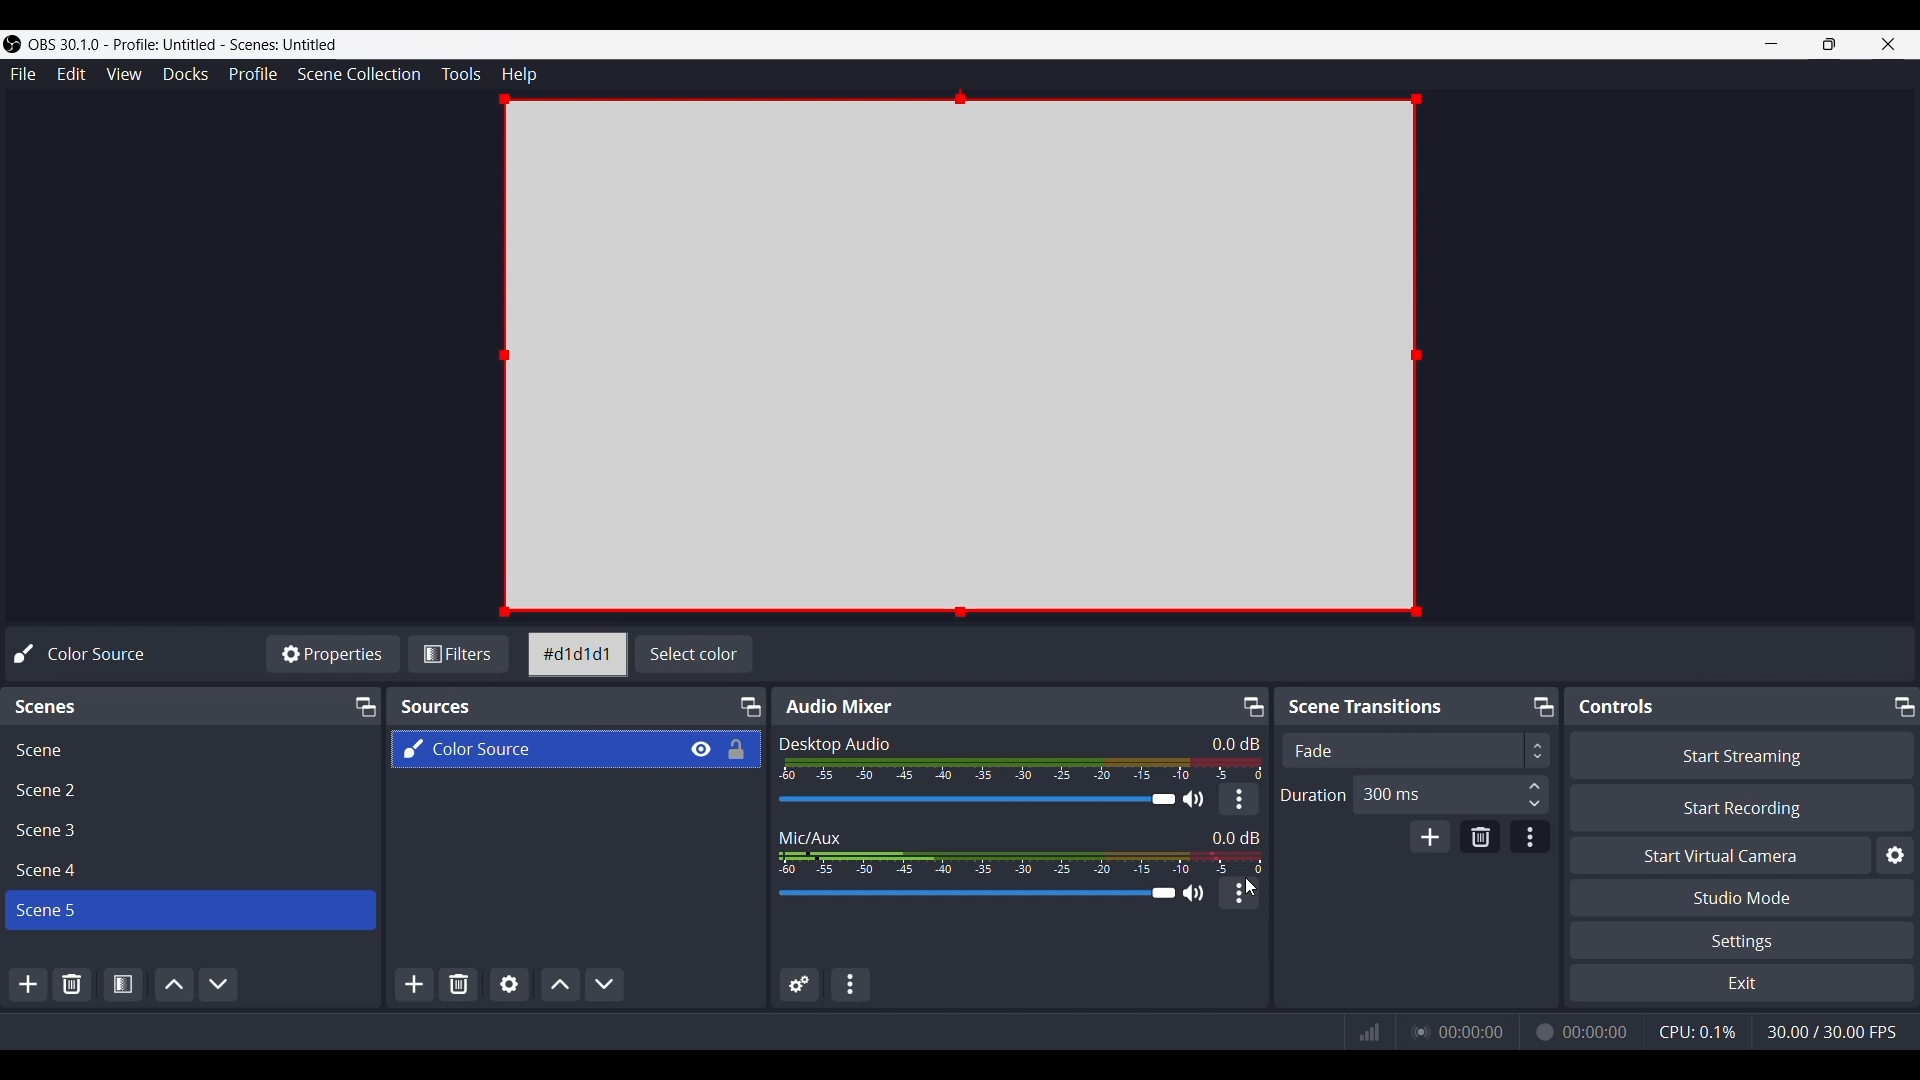  Describe the element at coordinates (461, 652) in the screenshot. I see `Filters` at that location.